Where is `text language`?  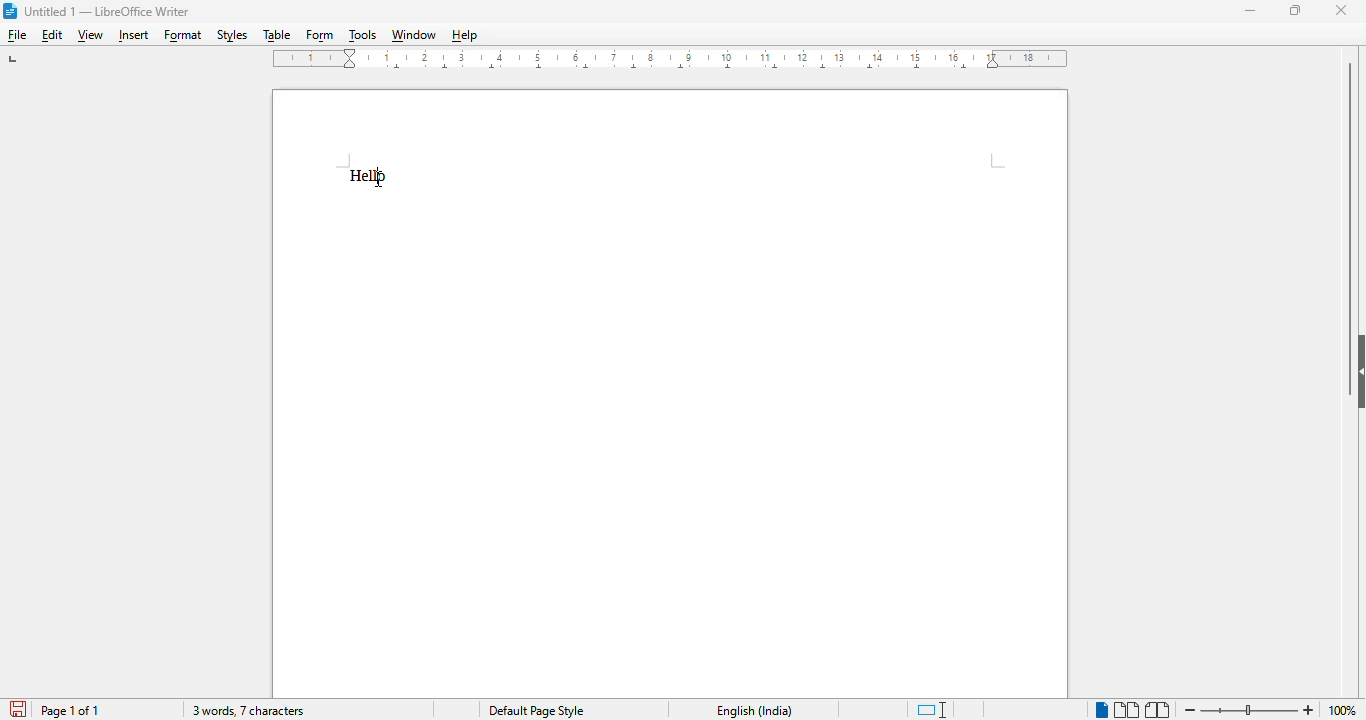
text language is located at coordinates (755, 711).